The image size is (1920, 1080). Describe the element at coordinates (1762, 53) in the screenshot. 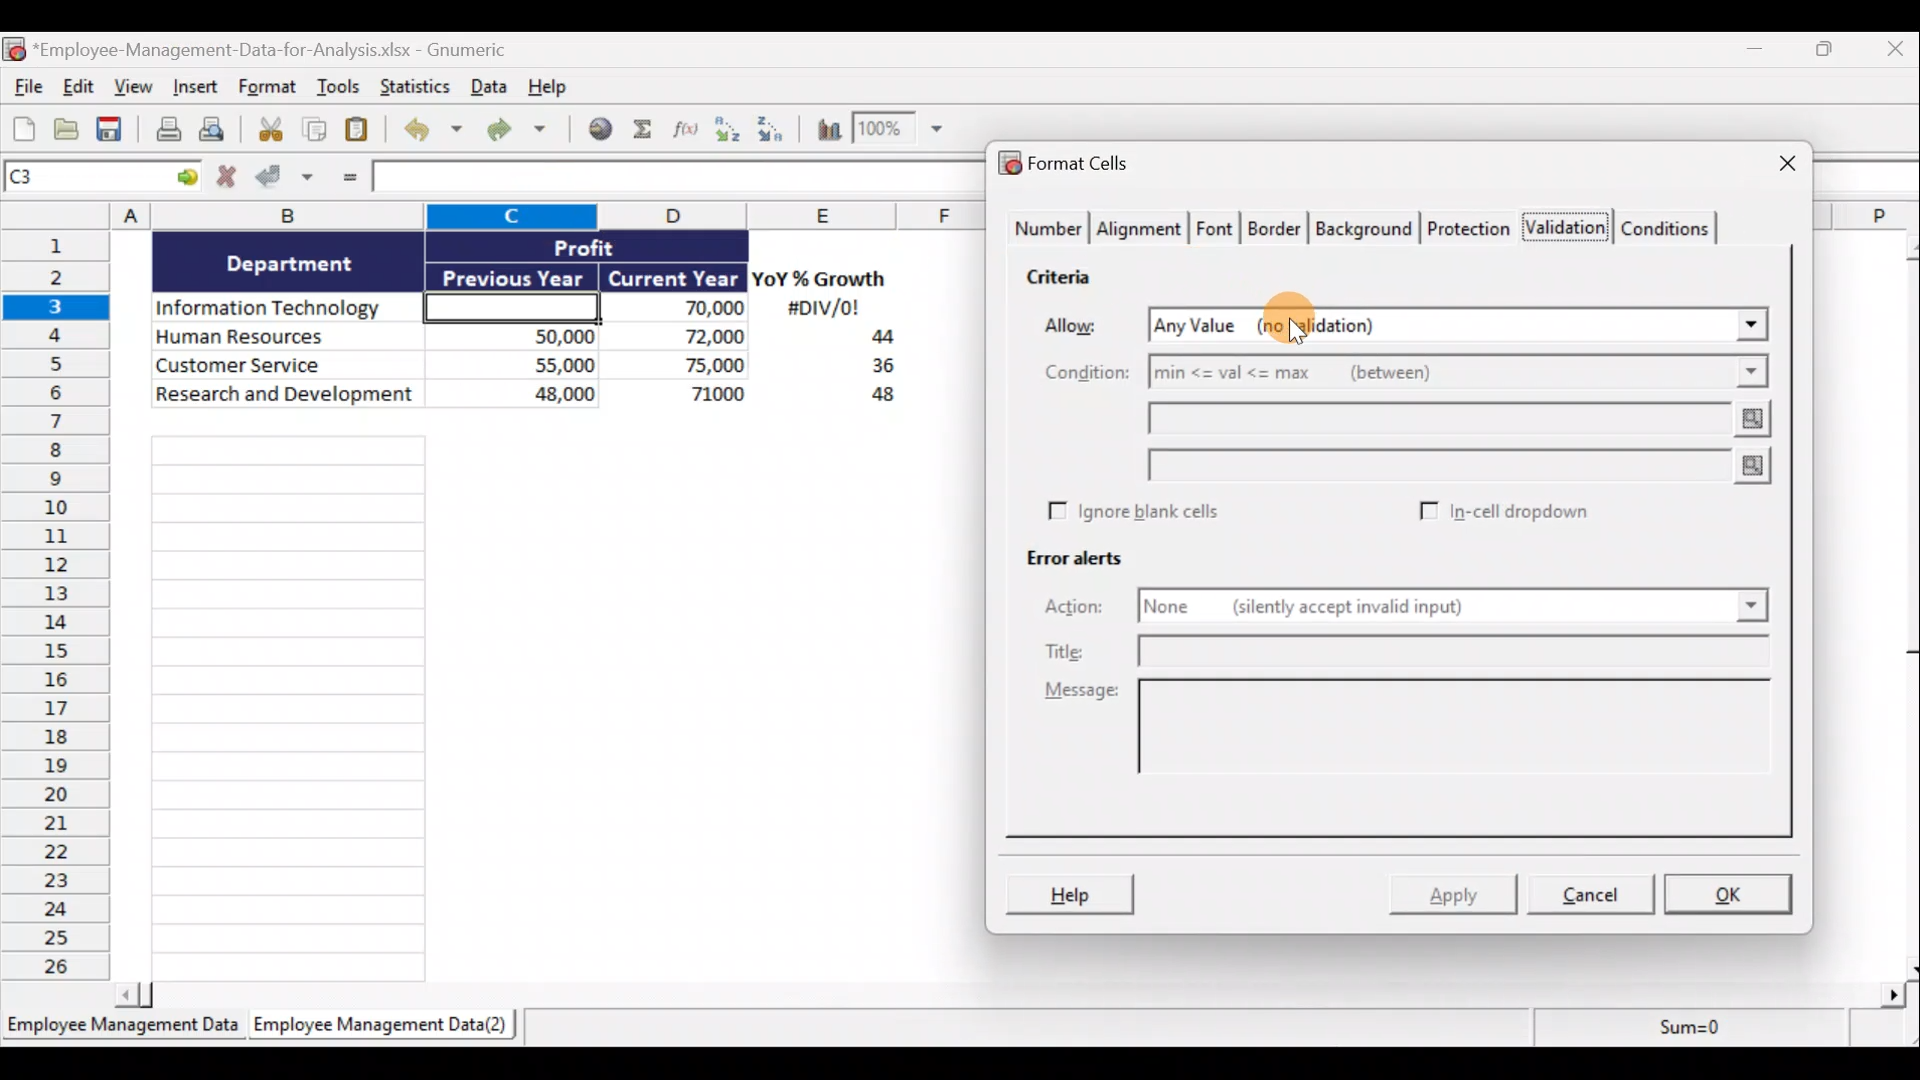

I see `Minimize` at that location.